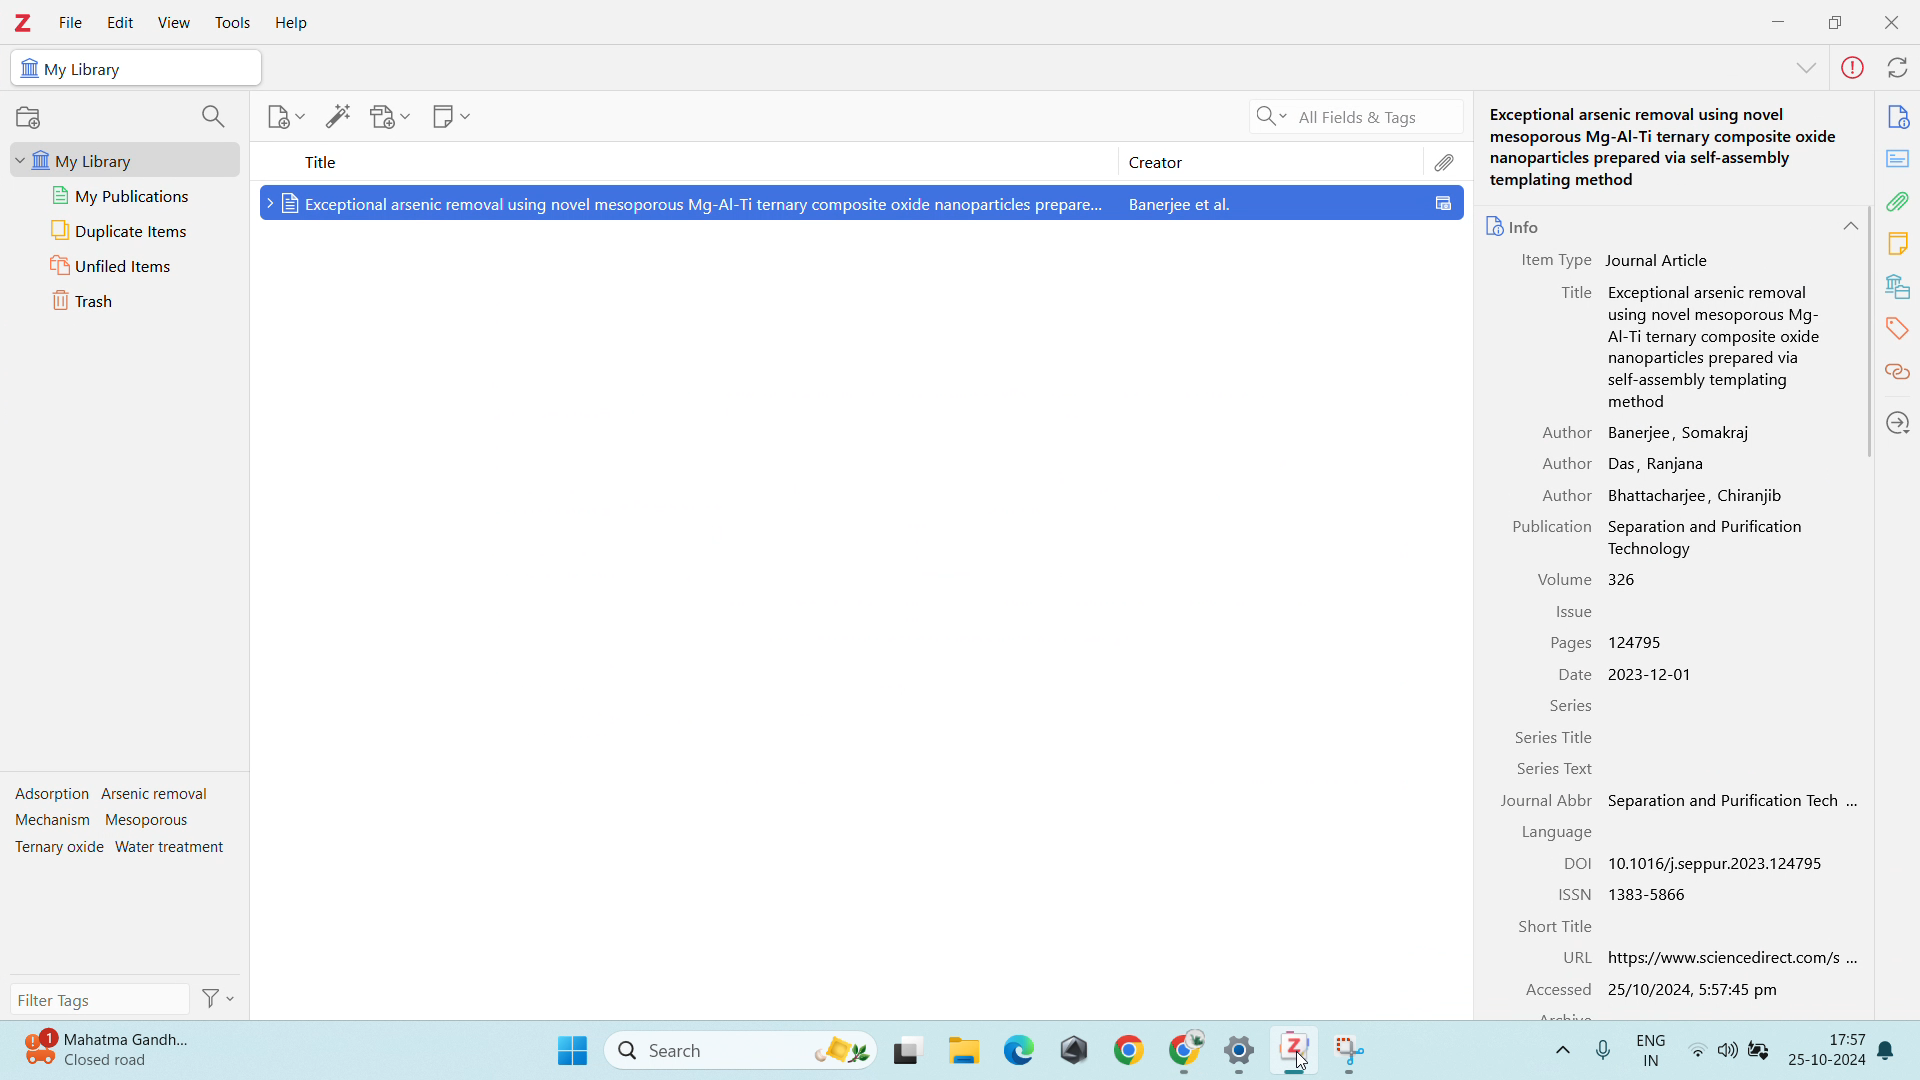 Image resolution: width=1920 pixels, height=1080 pixels. Describe the element at coordinates (1512, 221) in the screenshot. I see `info` at that location.